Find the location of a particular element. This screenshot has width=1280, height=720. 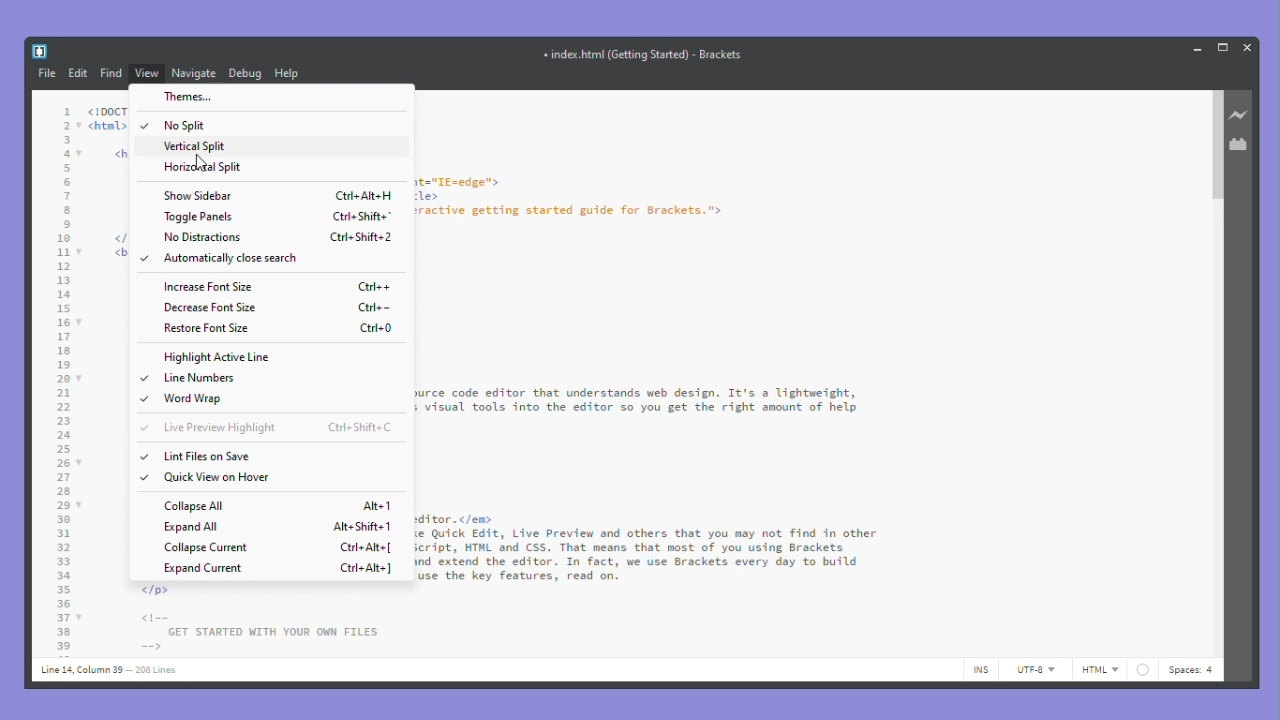

28 is located at coordinates (63, 492).